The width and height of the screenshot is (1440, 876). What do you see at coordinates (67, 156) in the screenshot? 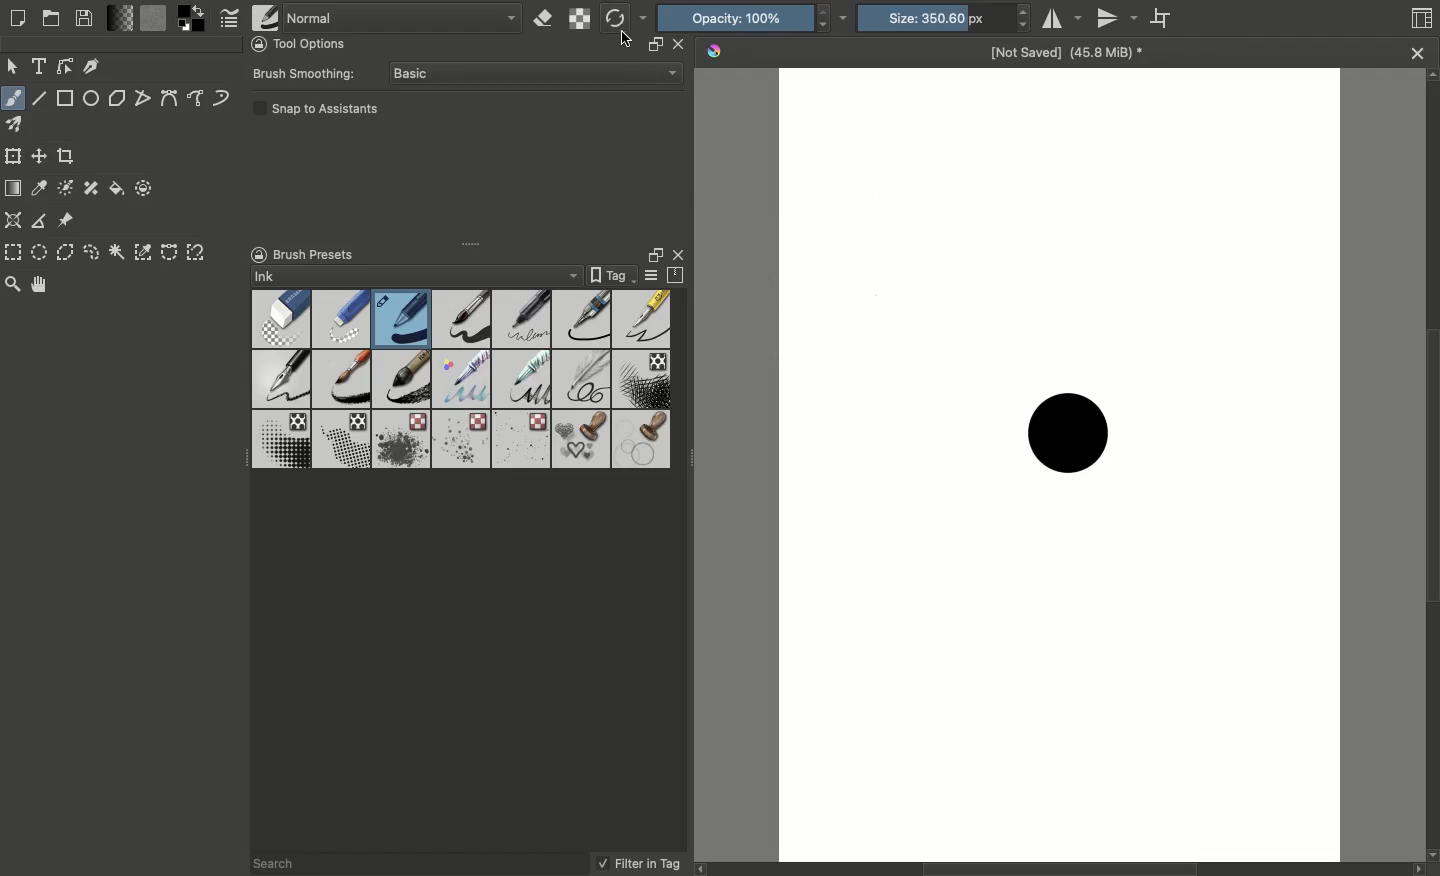
I see `Crop` at bounding box center [67, 156].